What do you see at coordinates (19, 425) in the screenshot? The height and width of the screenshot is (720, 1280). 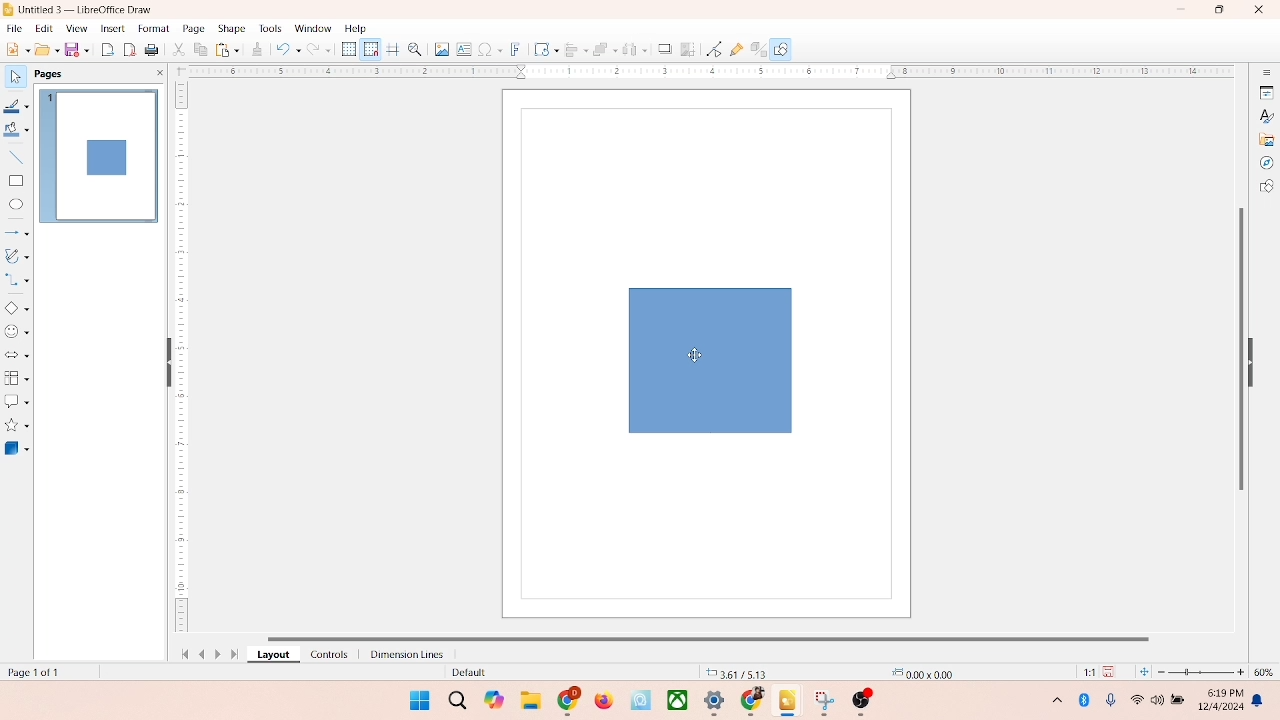 I see `star and banners` at bounding box center [19, 425].